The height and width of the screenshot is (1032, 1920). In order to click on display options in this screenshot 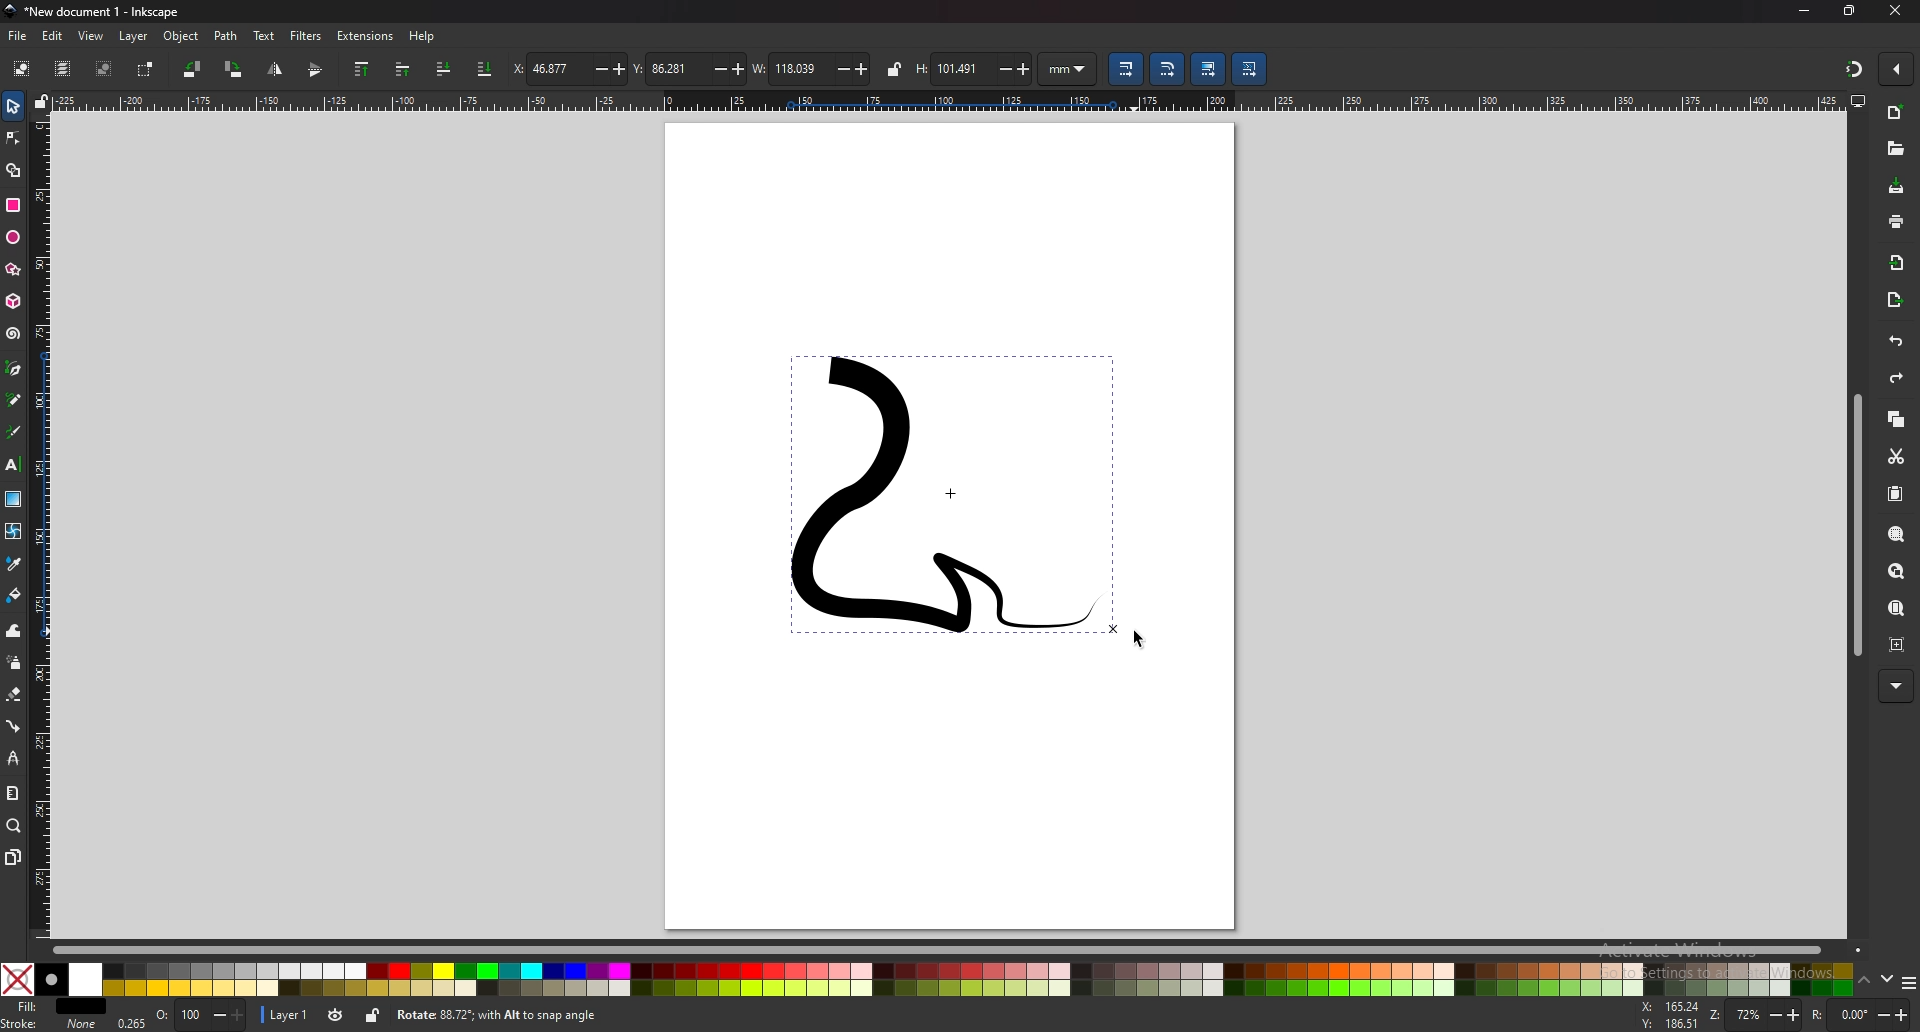, I will do `click(1858, 100)`.